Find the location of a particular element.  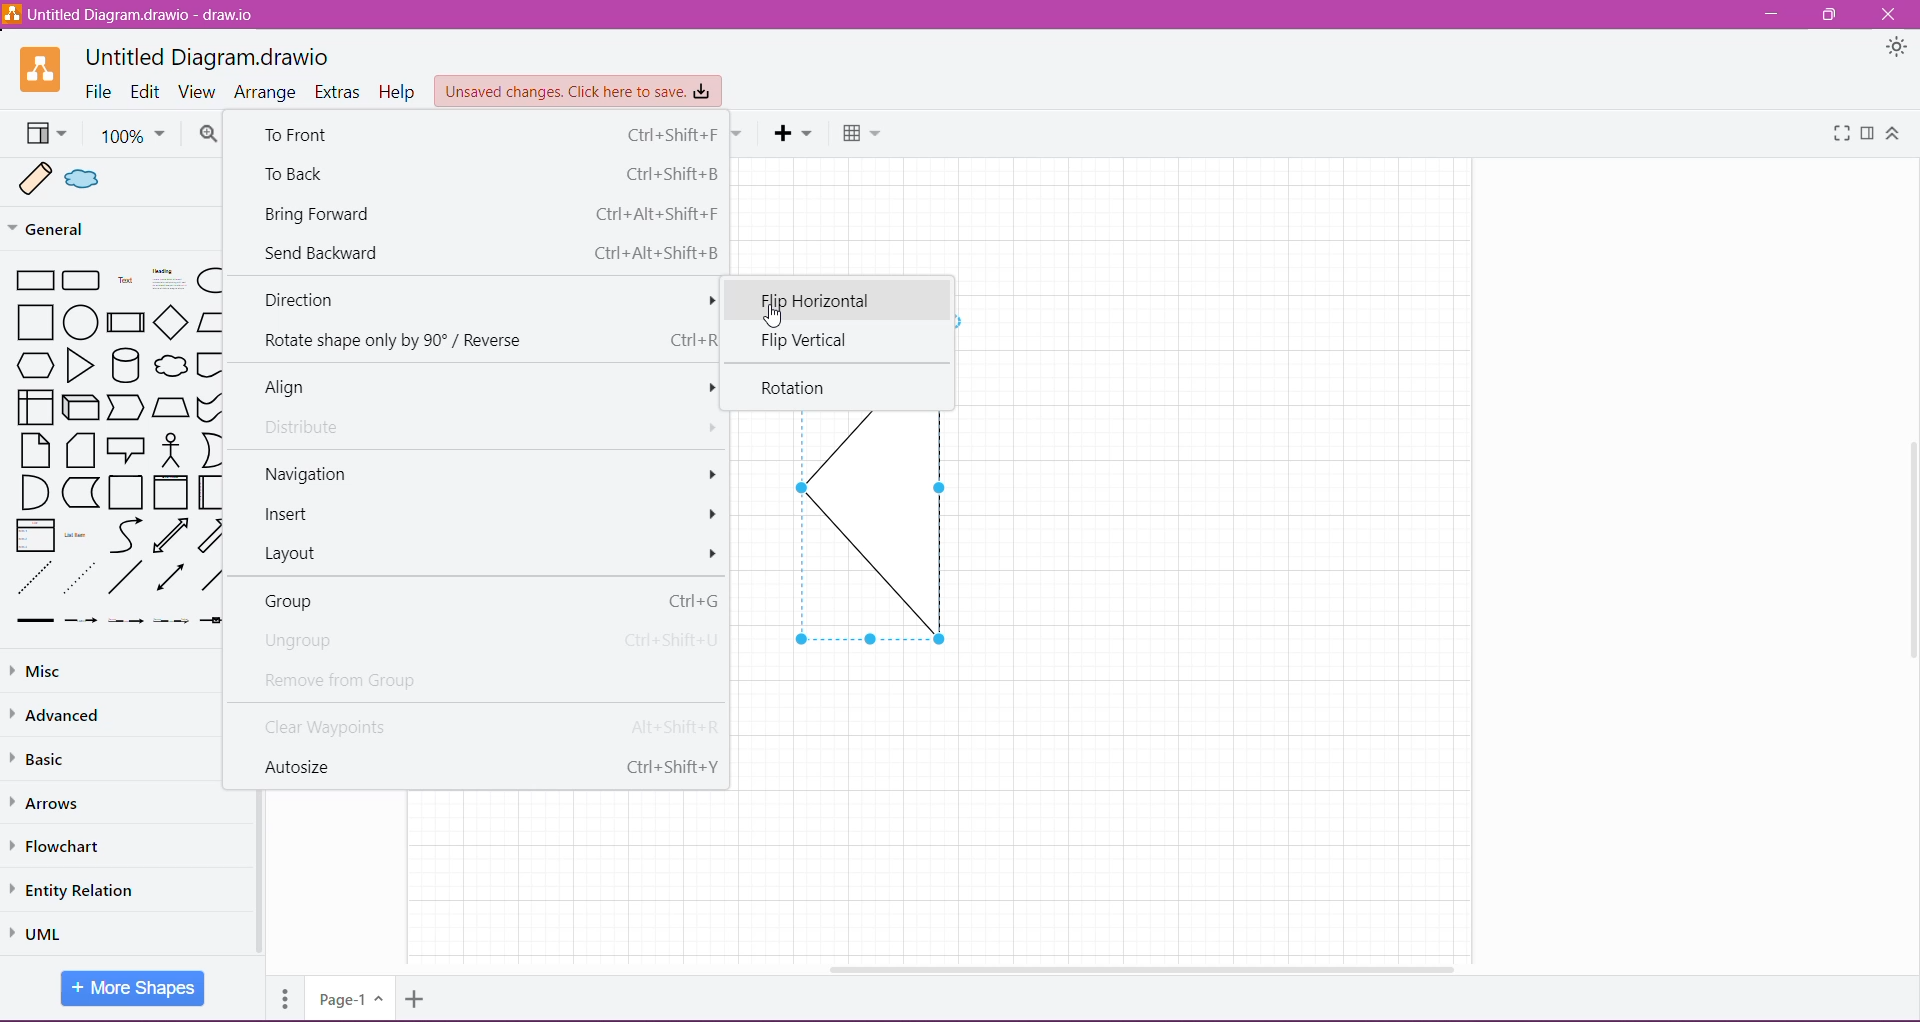

Rotation is located at coordinates (796, 385).